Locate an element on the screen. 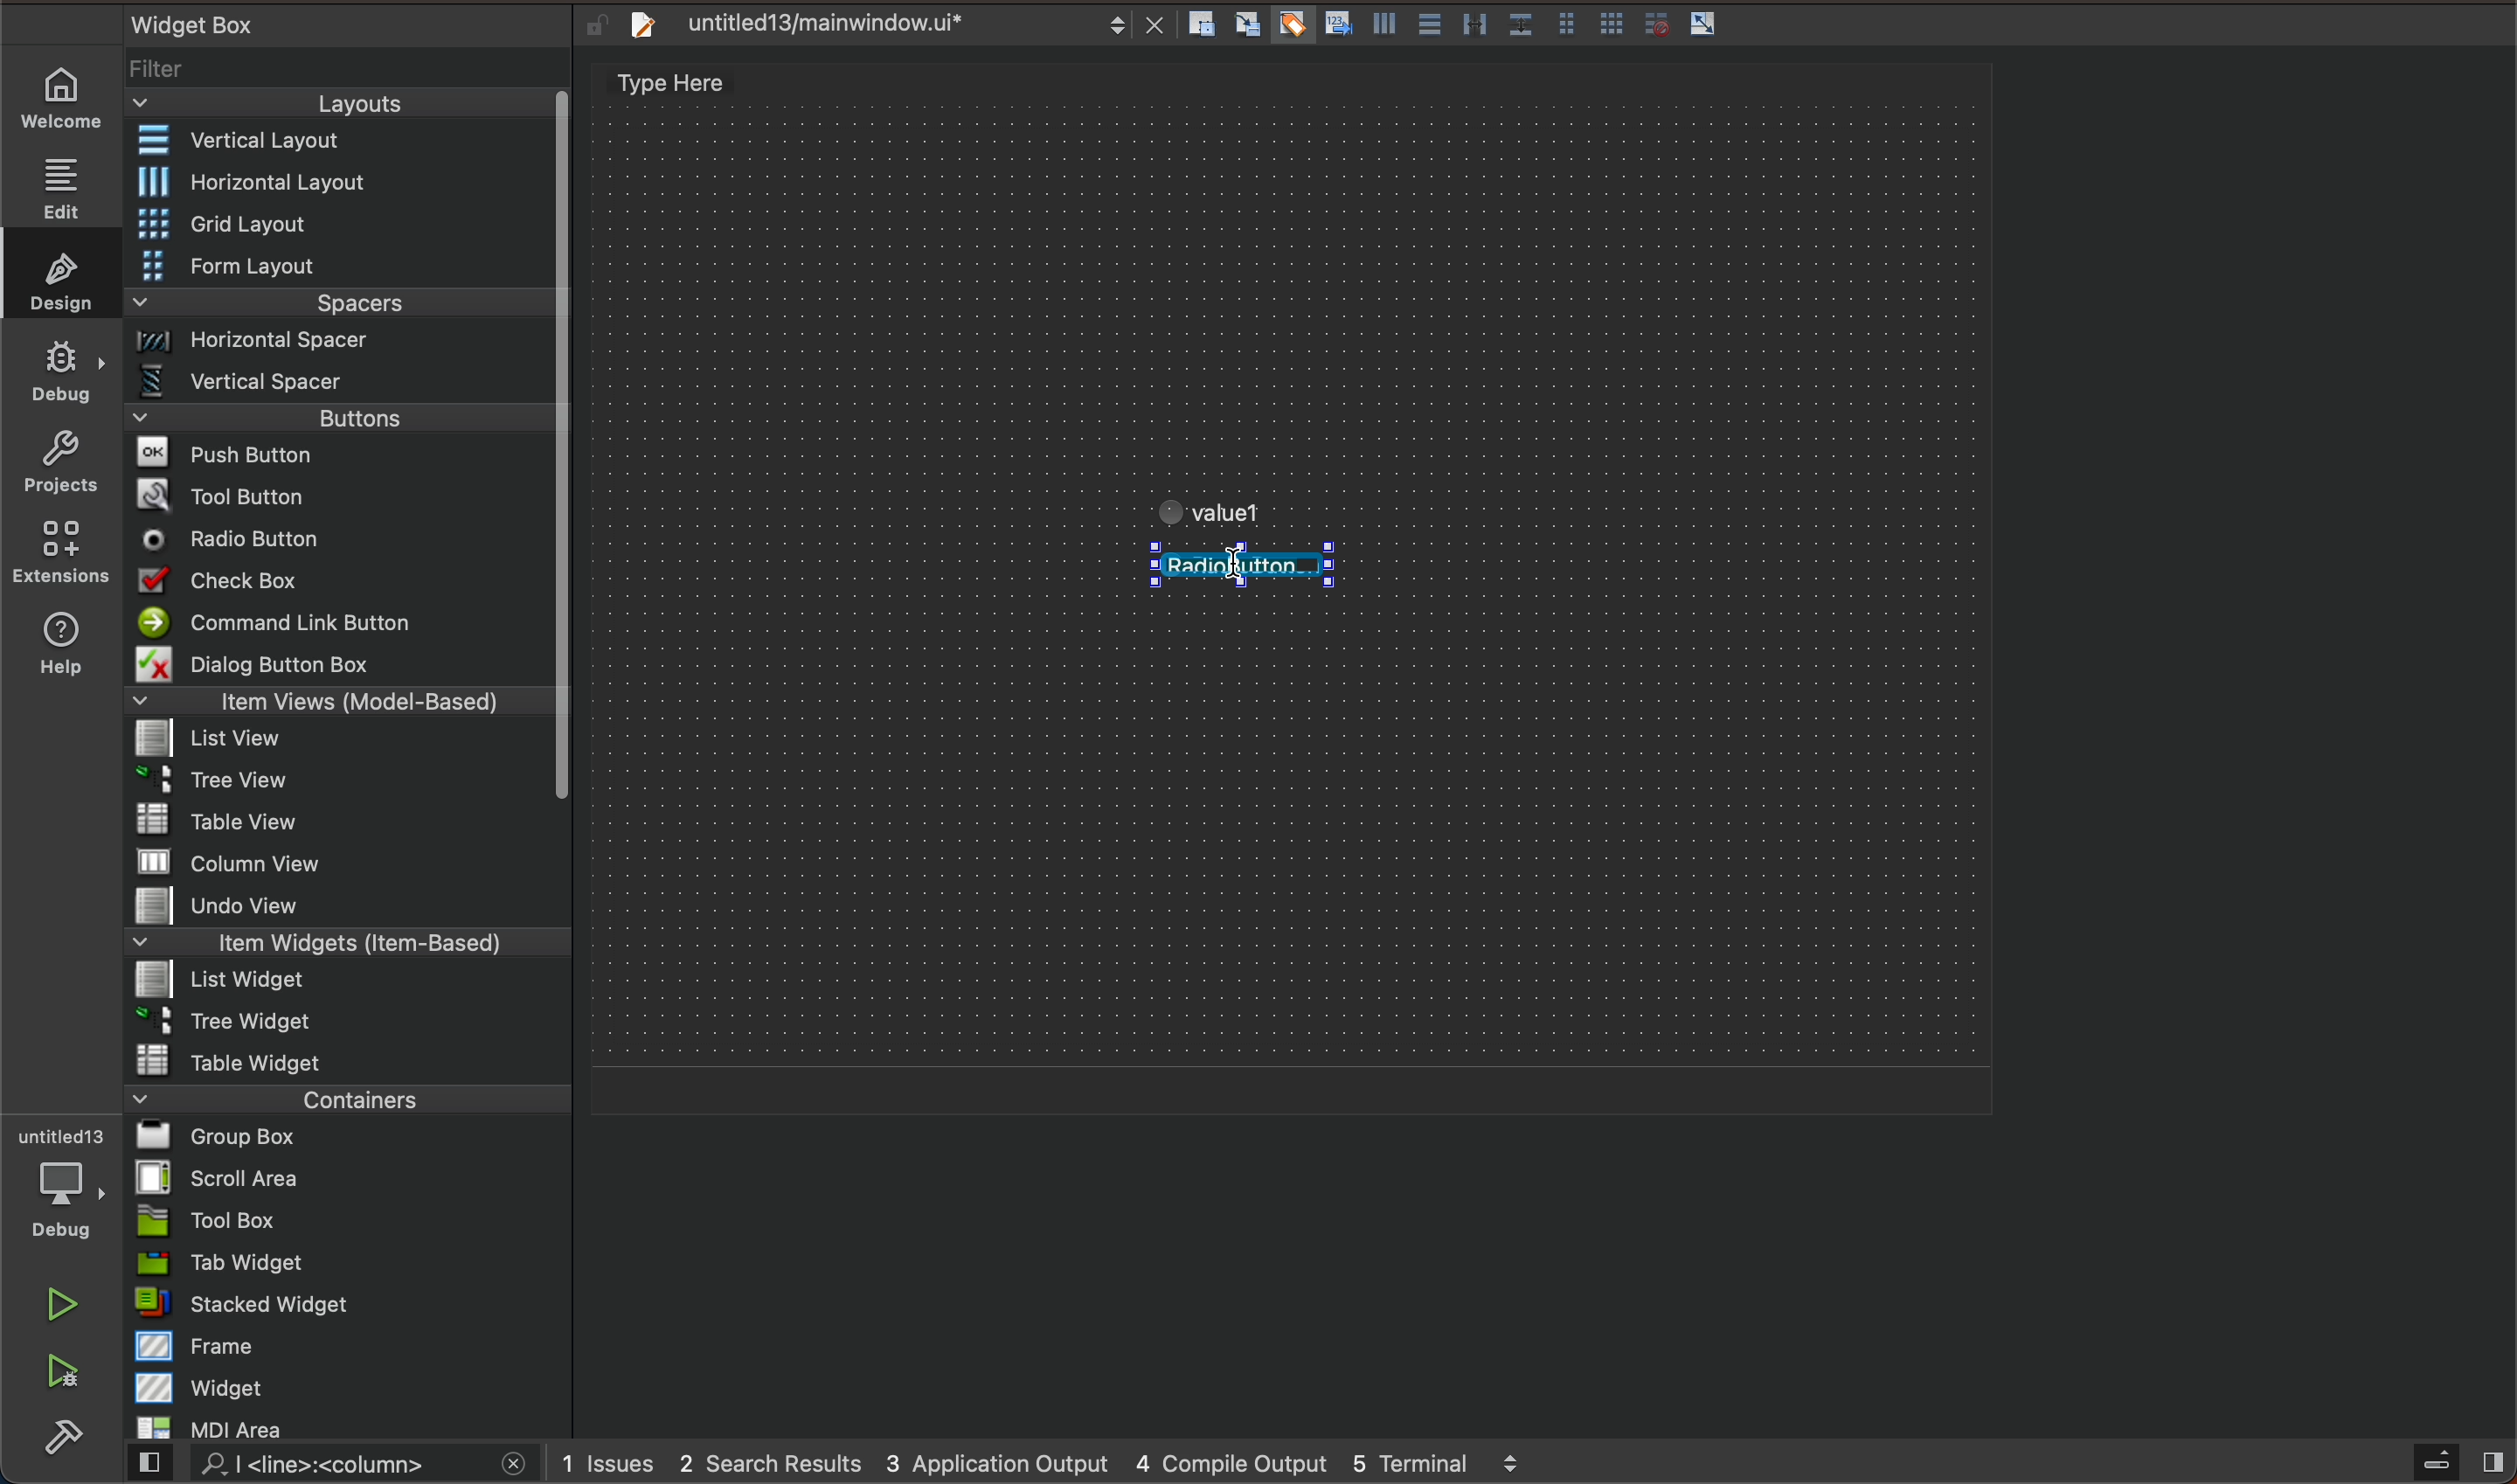 This screenshot has width=2517, height=1484. debug is located at coordinates (73, 1185).